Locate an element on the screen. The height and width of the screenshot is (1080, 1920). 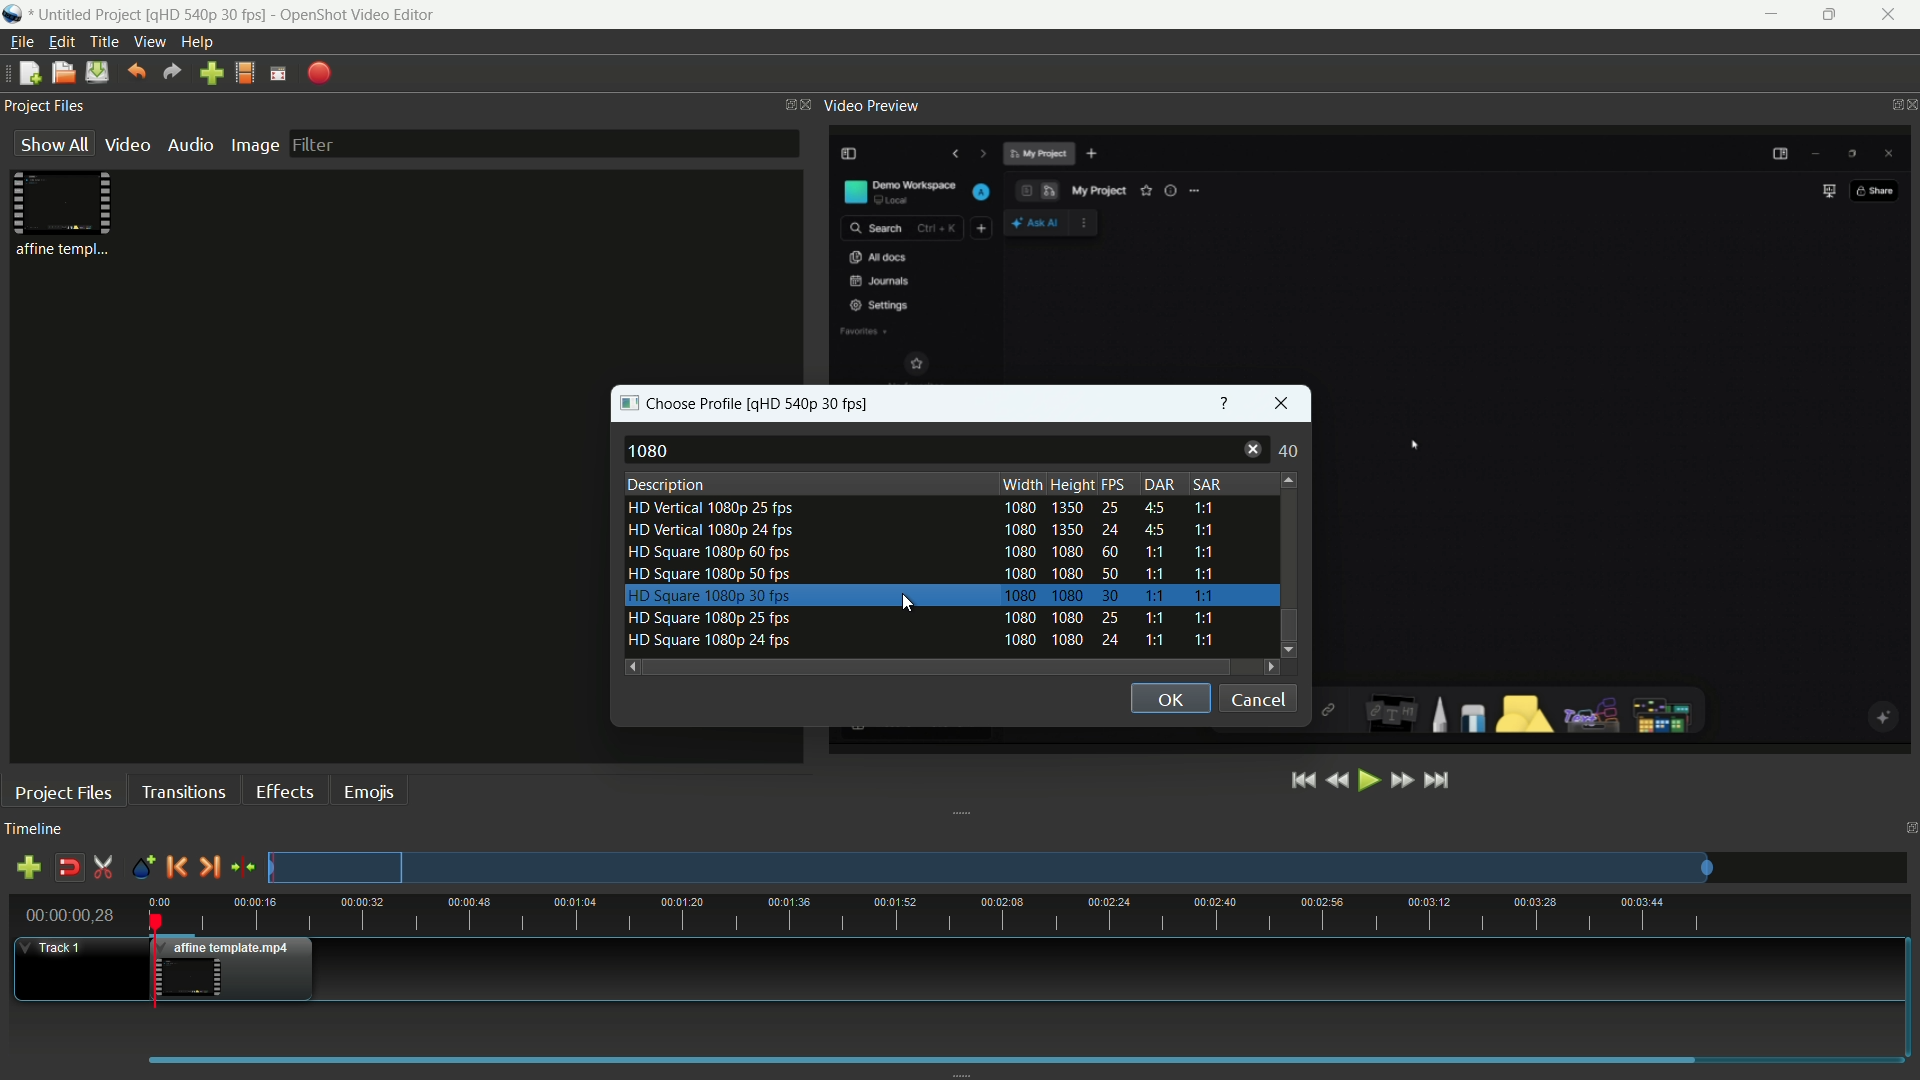
transitions is located at coordinates (183, 791).